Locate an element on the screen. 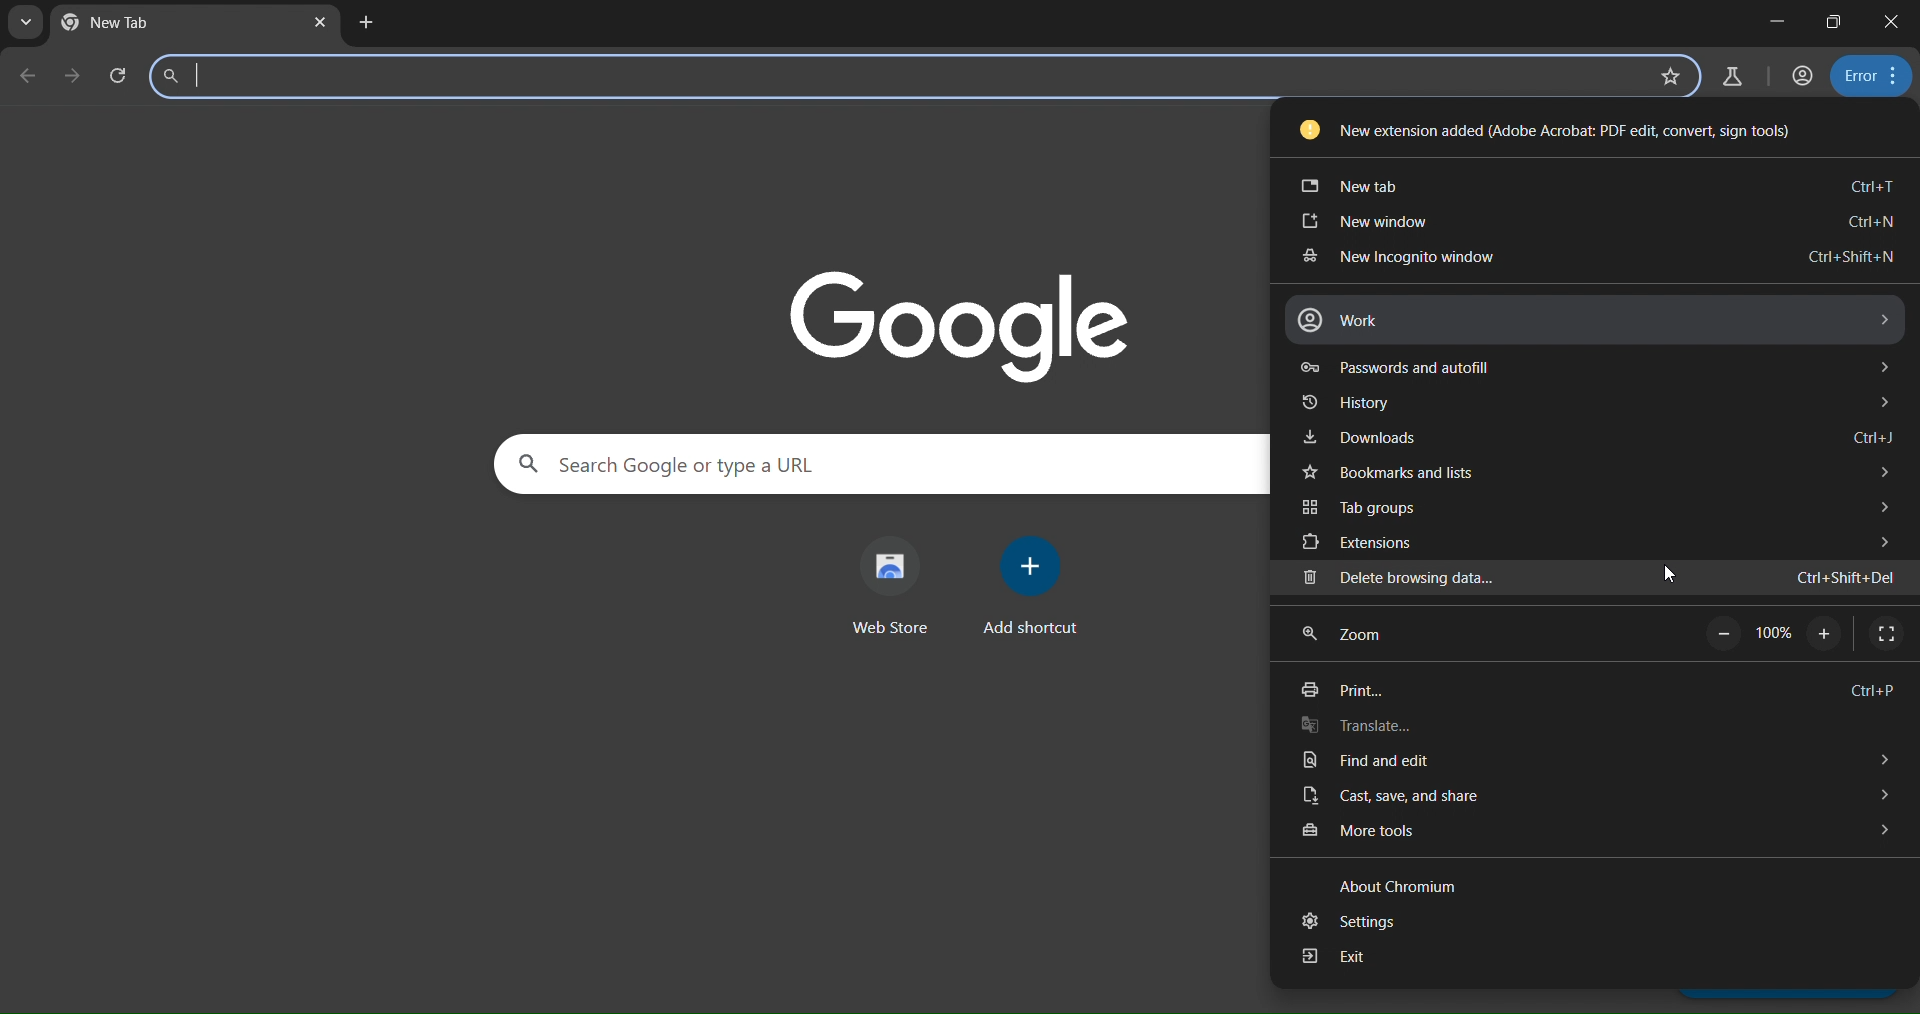  search tabs is located at coordinates (25, 22).